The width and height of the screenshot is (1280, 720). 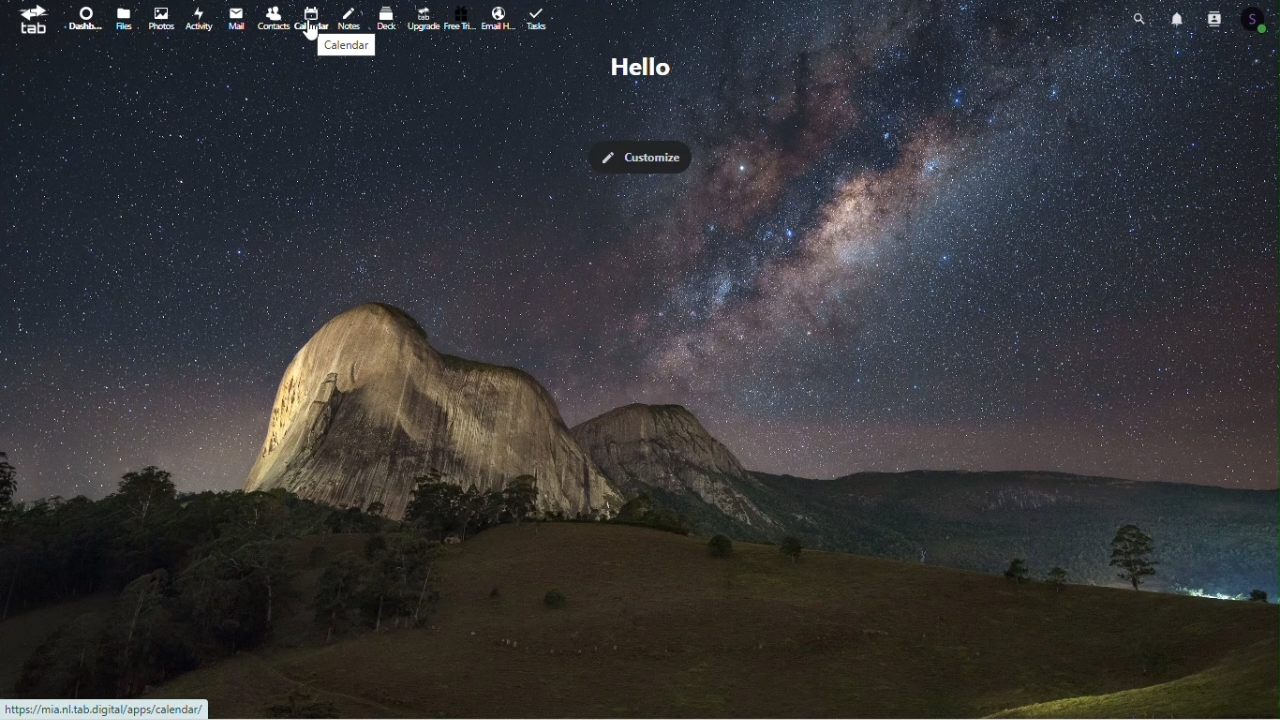 I want to click on dashboard, so click(x=79, y=20).